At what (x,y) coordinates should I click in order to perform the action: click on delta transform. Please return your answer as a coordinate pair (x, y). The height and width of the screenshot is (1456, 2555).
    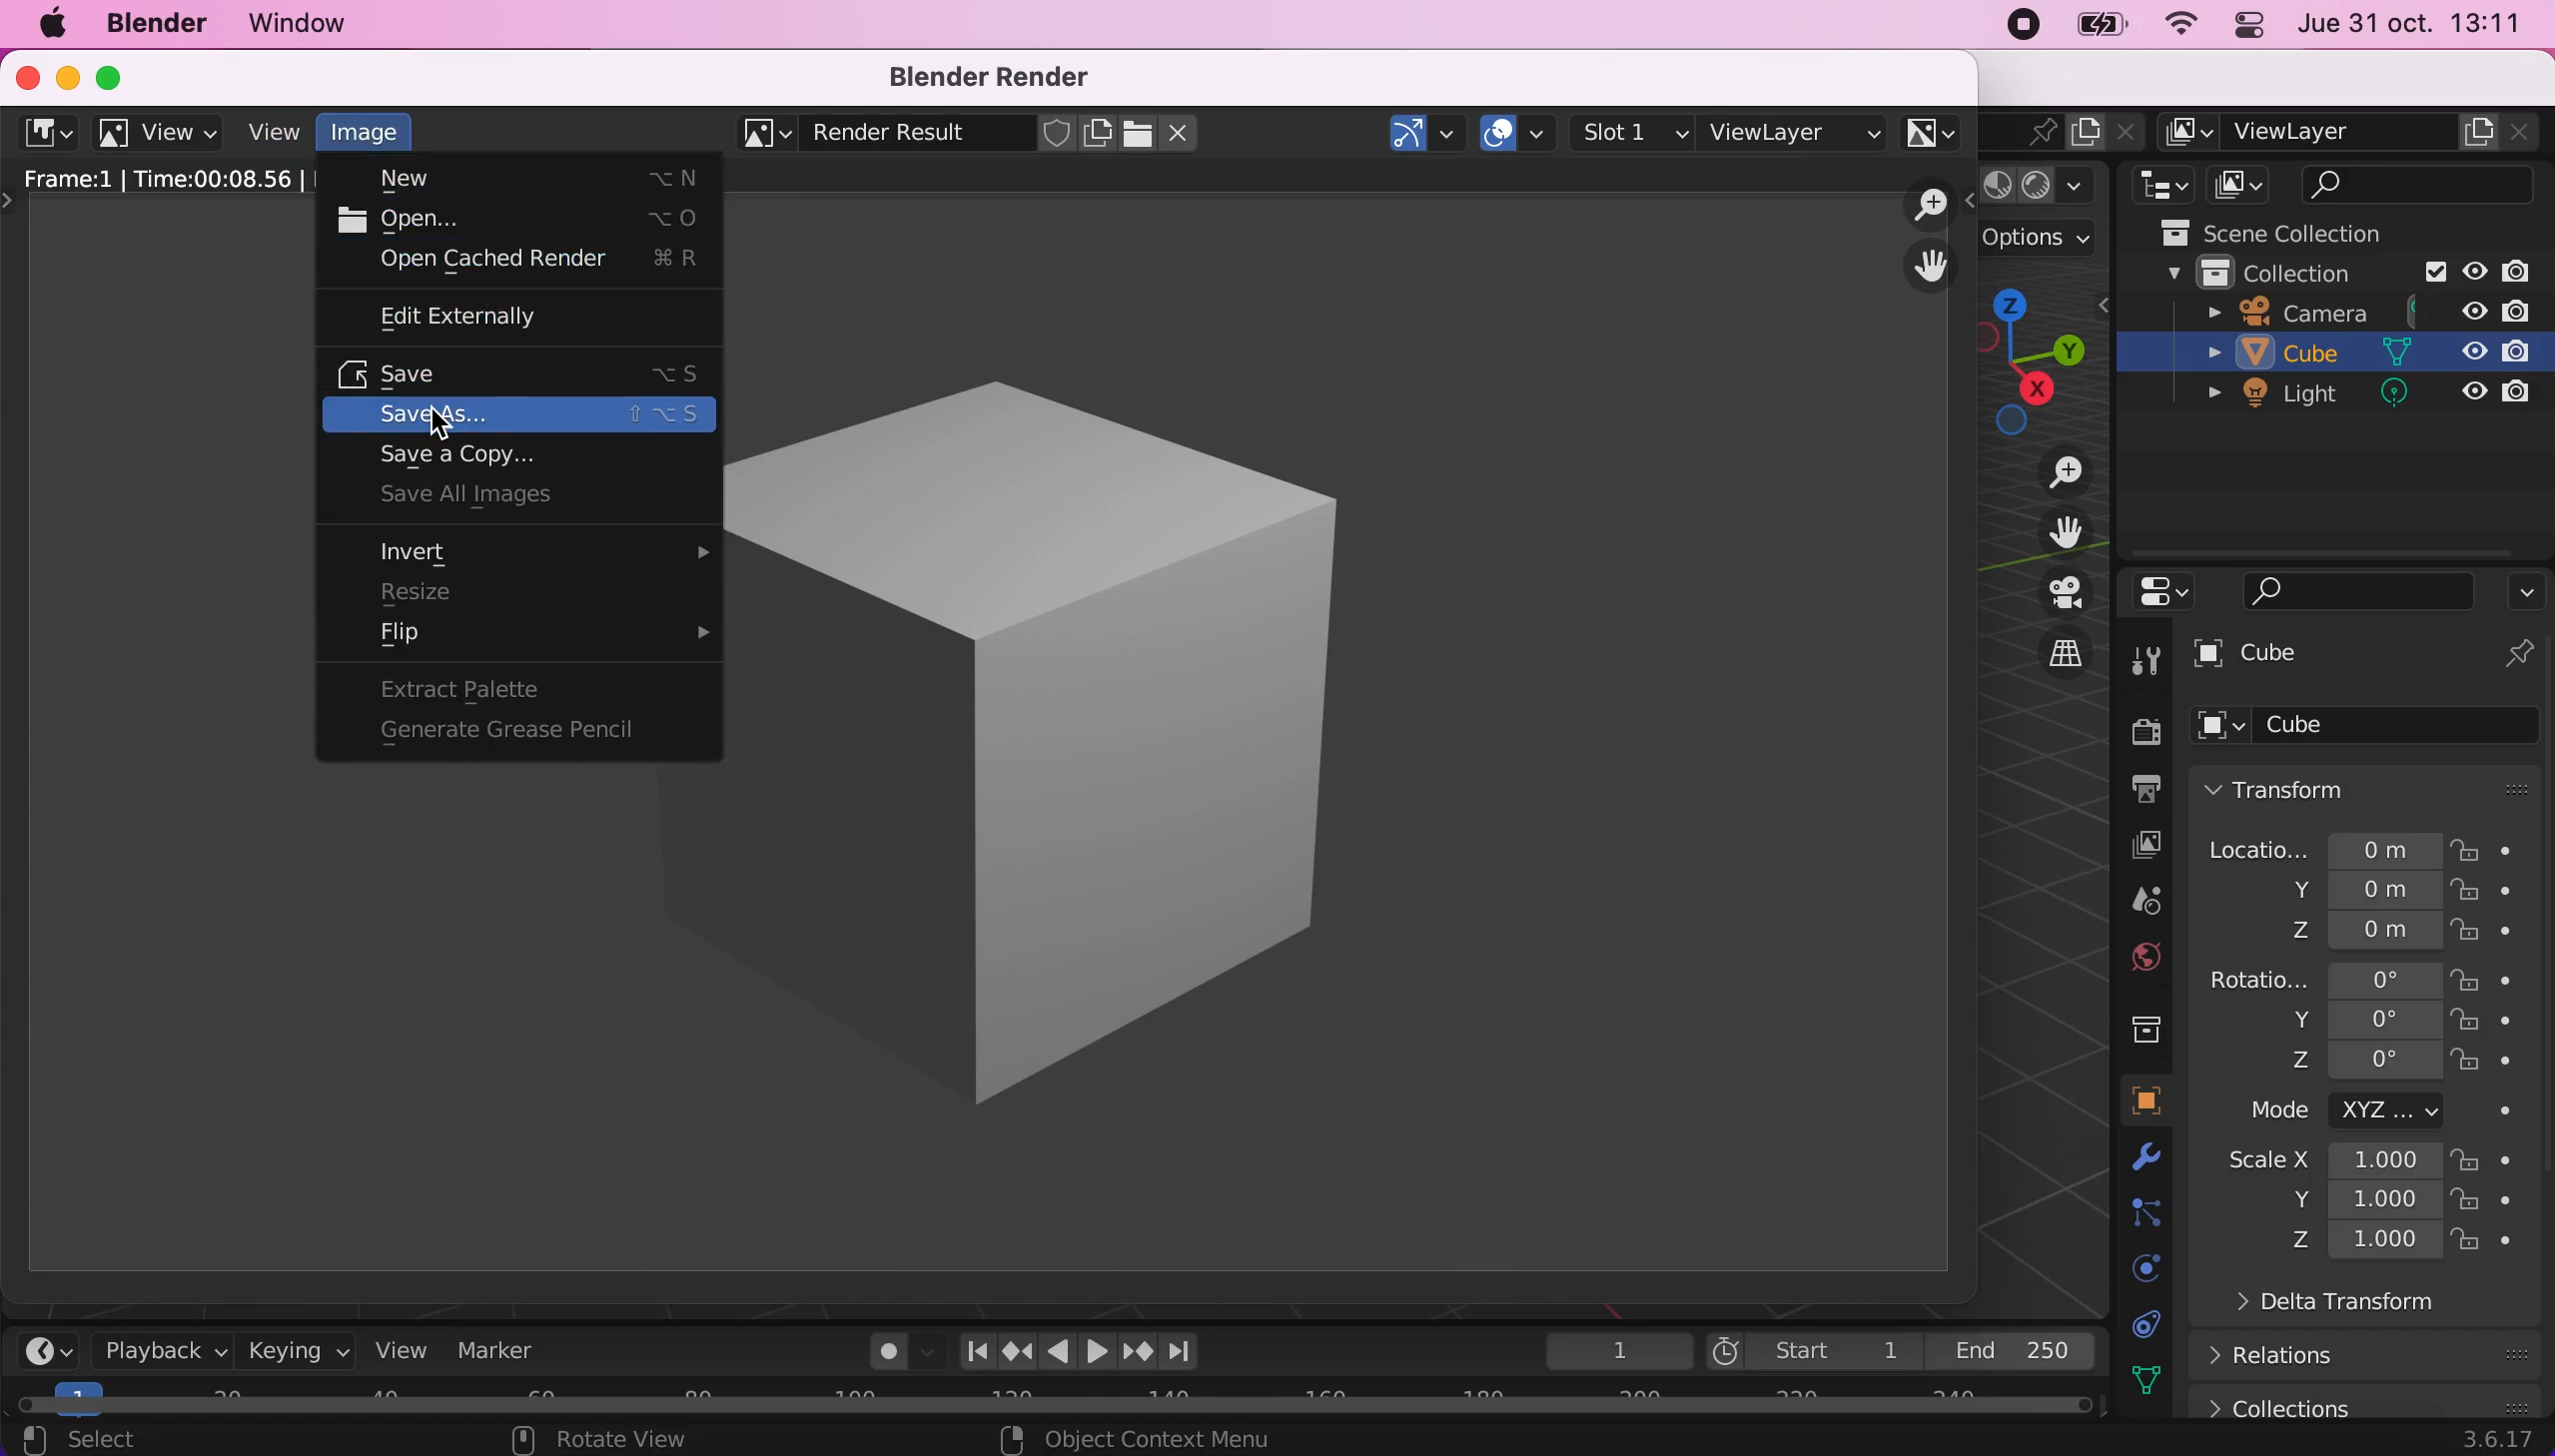
    Looking at the image, I should click on (2320, 1309).